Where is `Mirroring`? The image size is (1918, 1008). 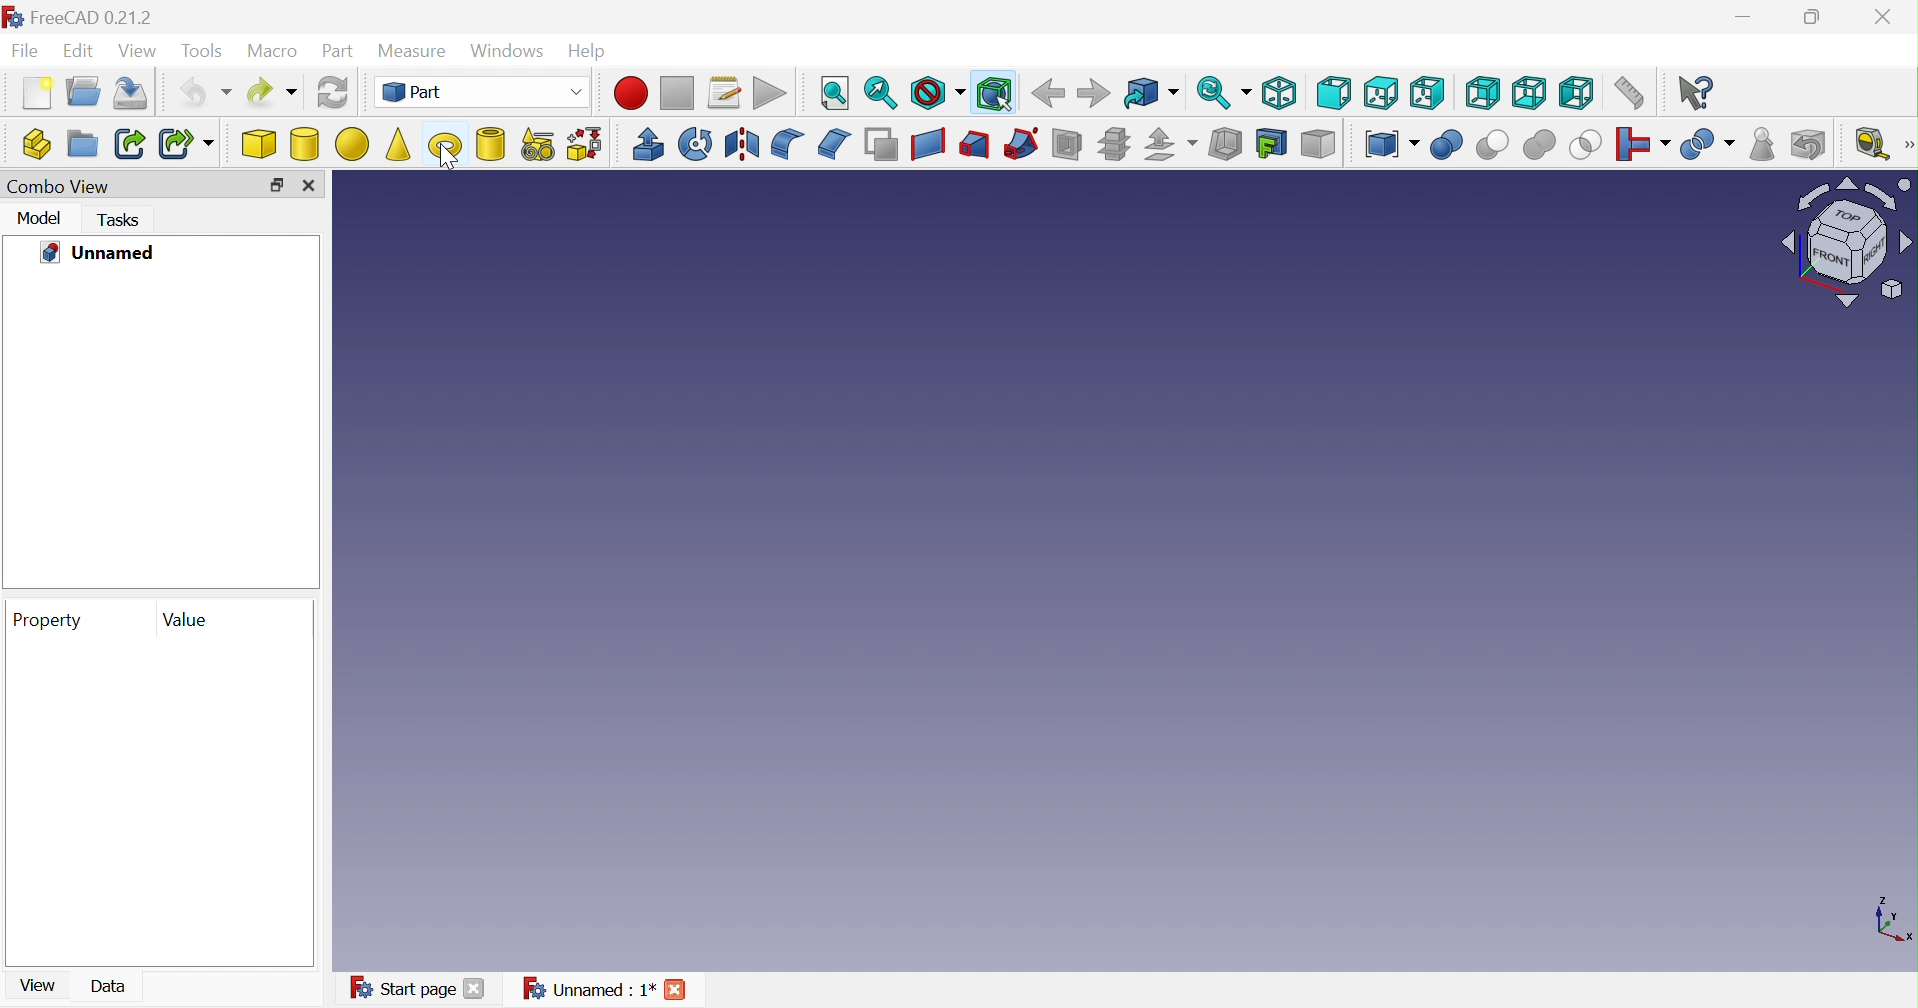 Mirroring is located at coordinates (741, 143).